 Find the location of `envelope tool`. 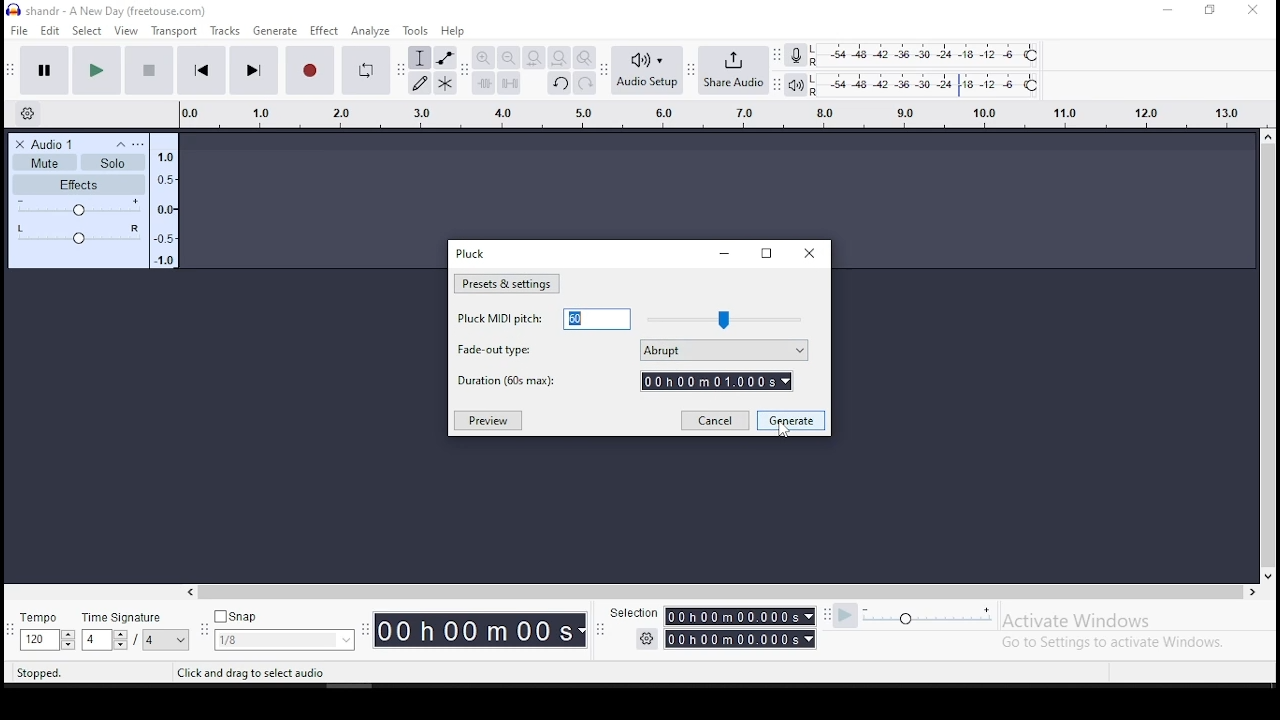

envelope tool is located at coordinates (445, 57).